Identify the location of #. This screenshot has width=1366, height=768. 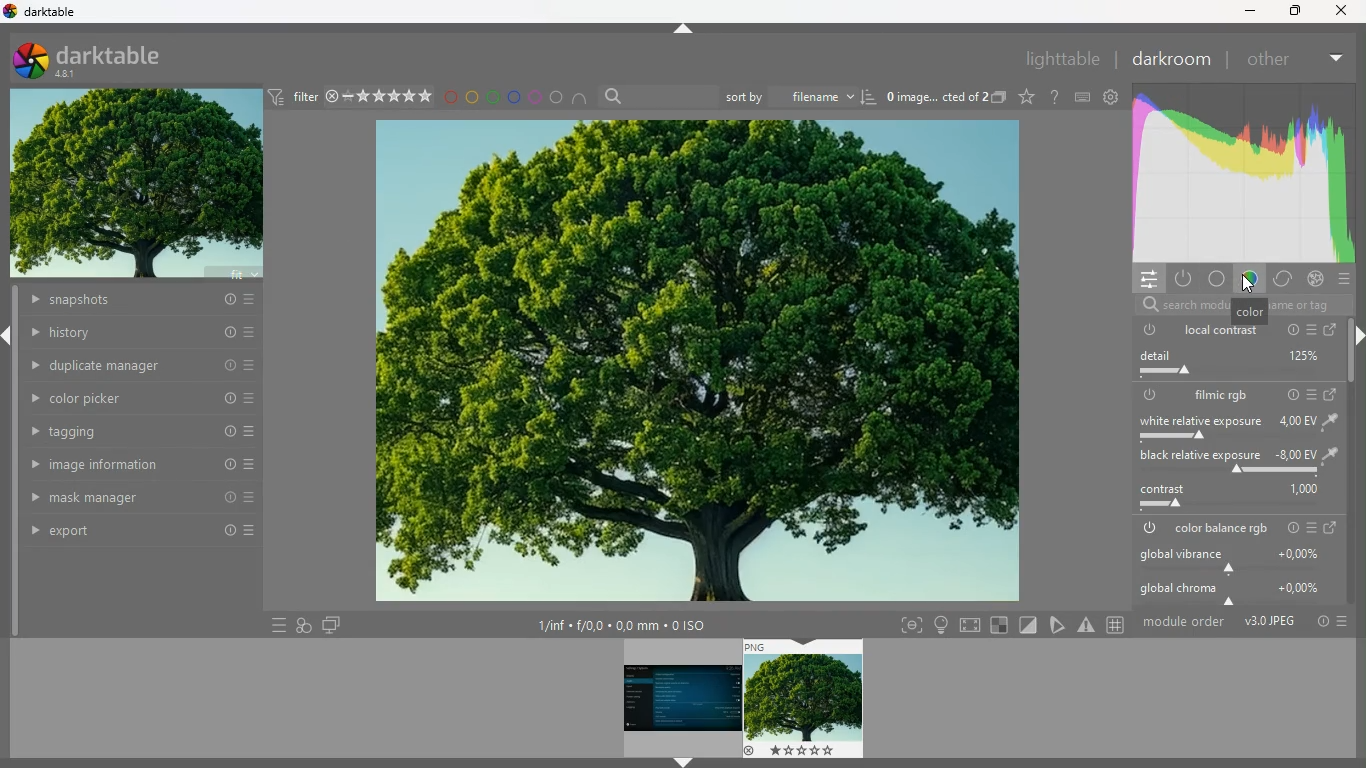
(1118, 626).